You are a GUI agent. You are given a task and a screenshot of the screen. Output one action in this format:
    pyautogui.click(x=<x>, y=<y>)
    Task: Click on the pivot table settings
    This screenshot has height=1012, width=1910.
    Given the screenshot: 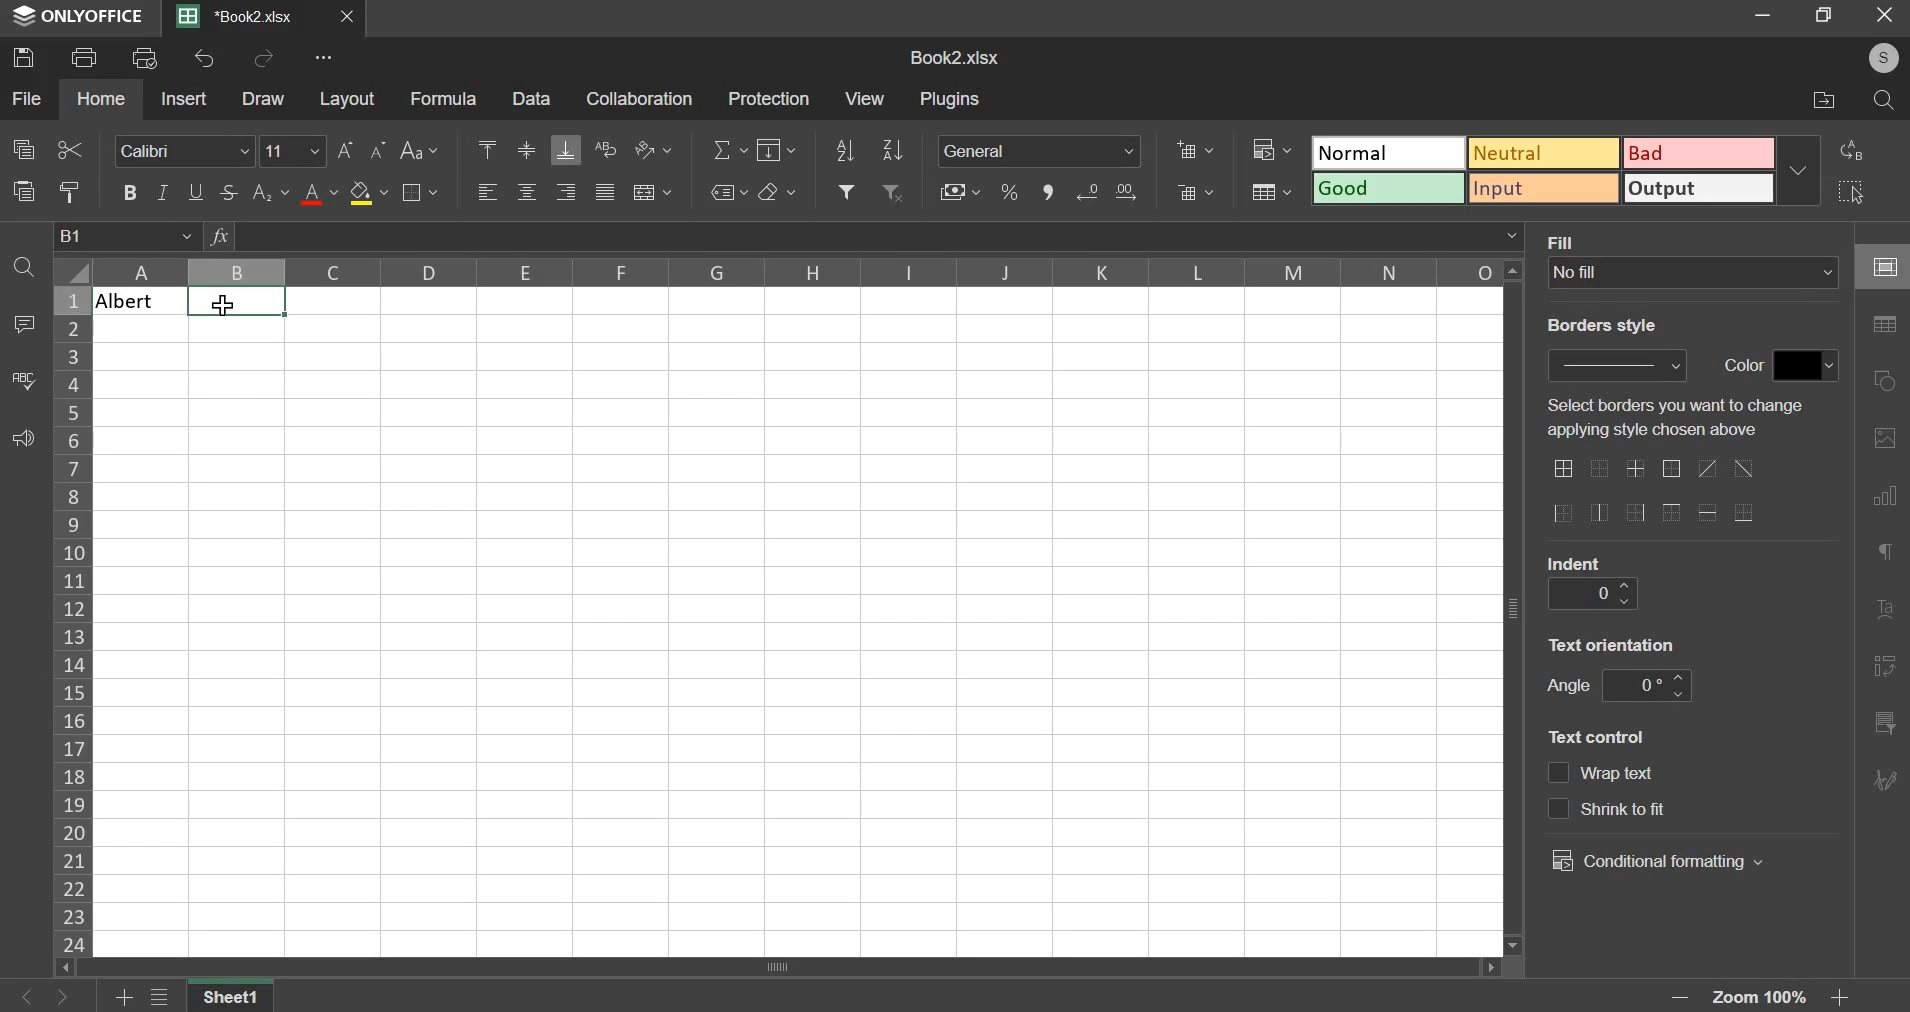 What is the action you would take?
    pyautogui.click(x=1885, y=668)
    